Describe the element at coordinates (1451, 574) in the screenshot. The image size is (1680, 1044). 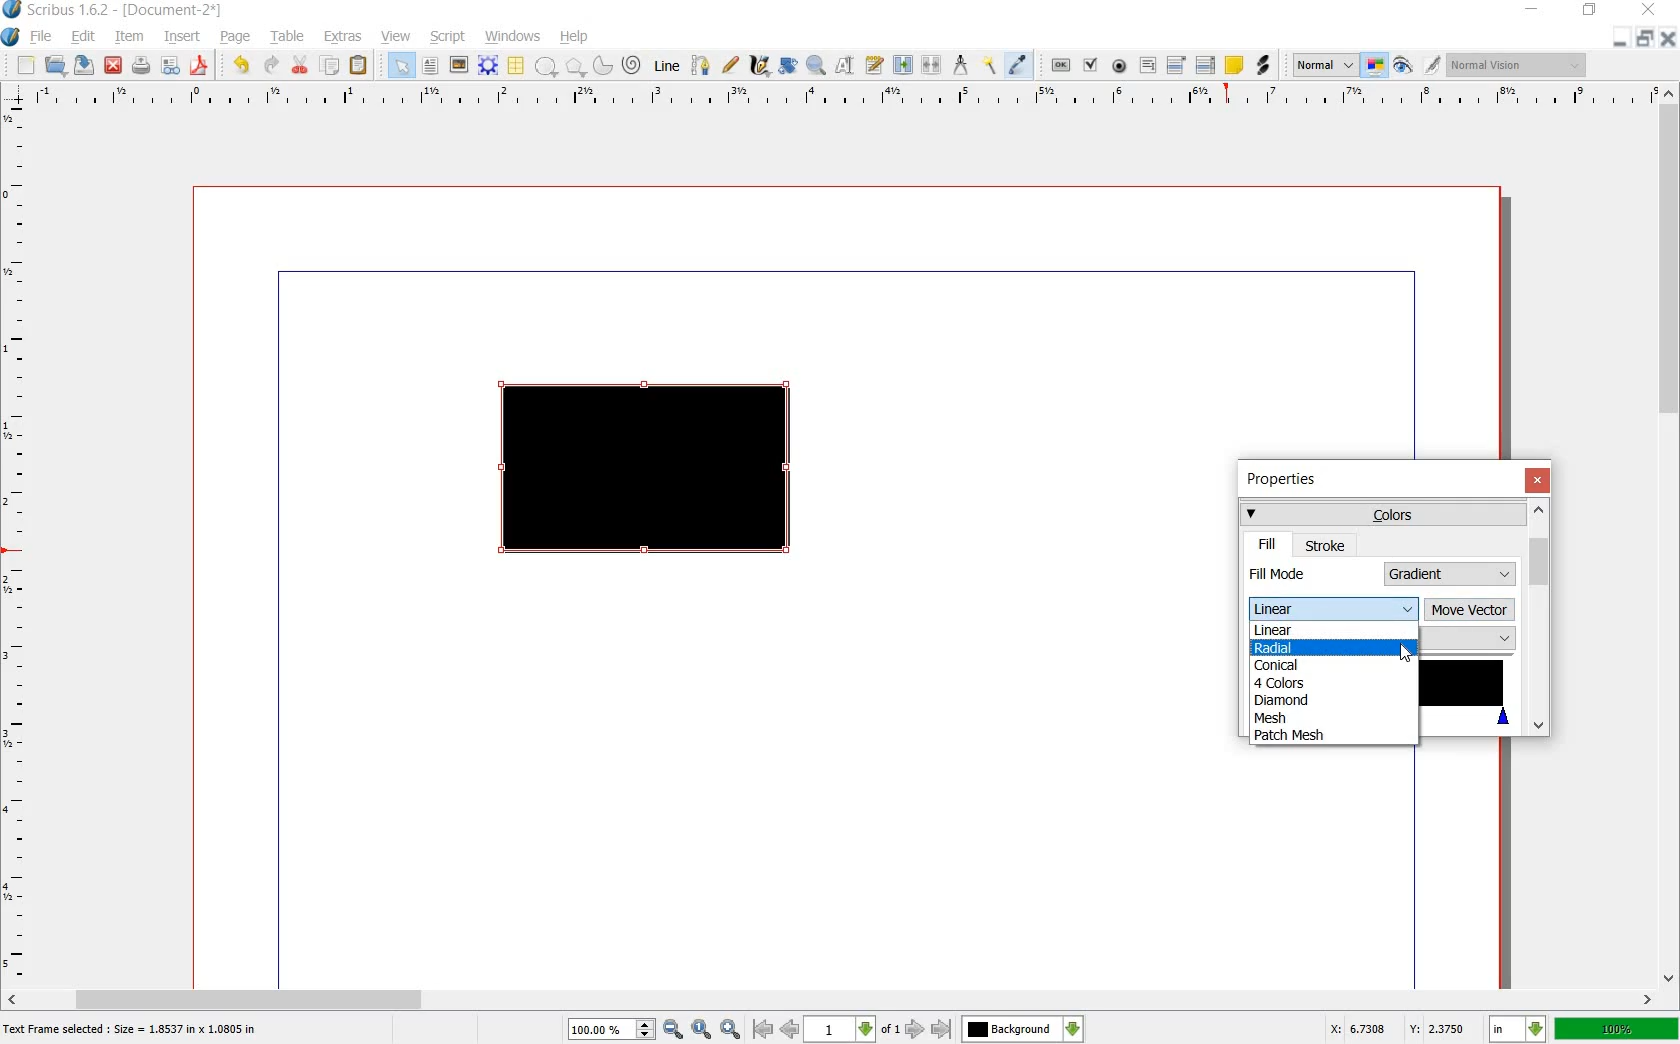
I see `gradient` at that location.